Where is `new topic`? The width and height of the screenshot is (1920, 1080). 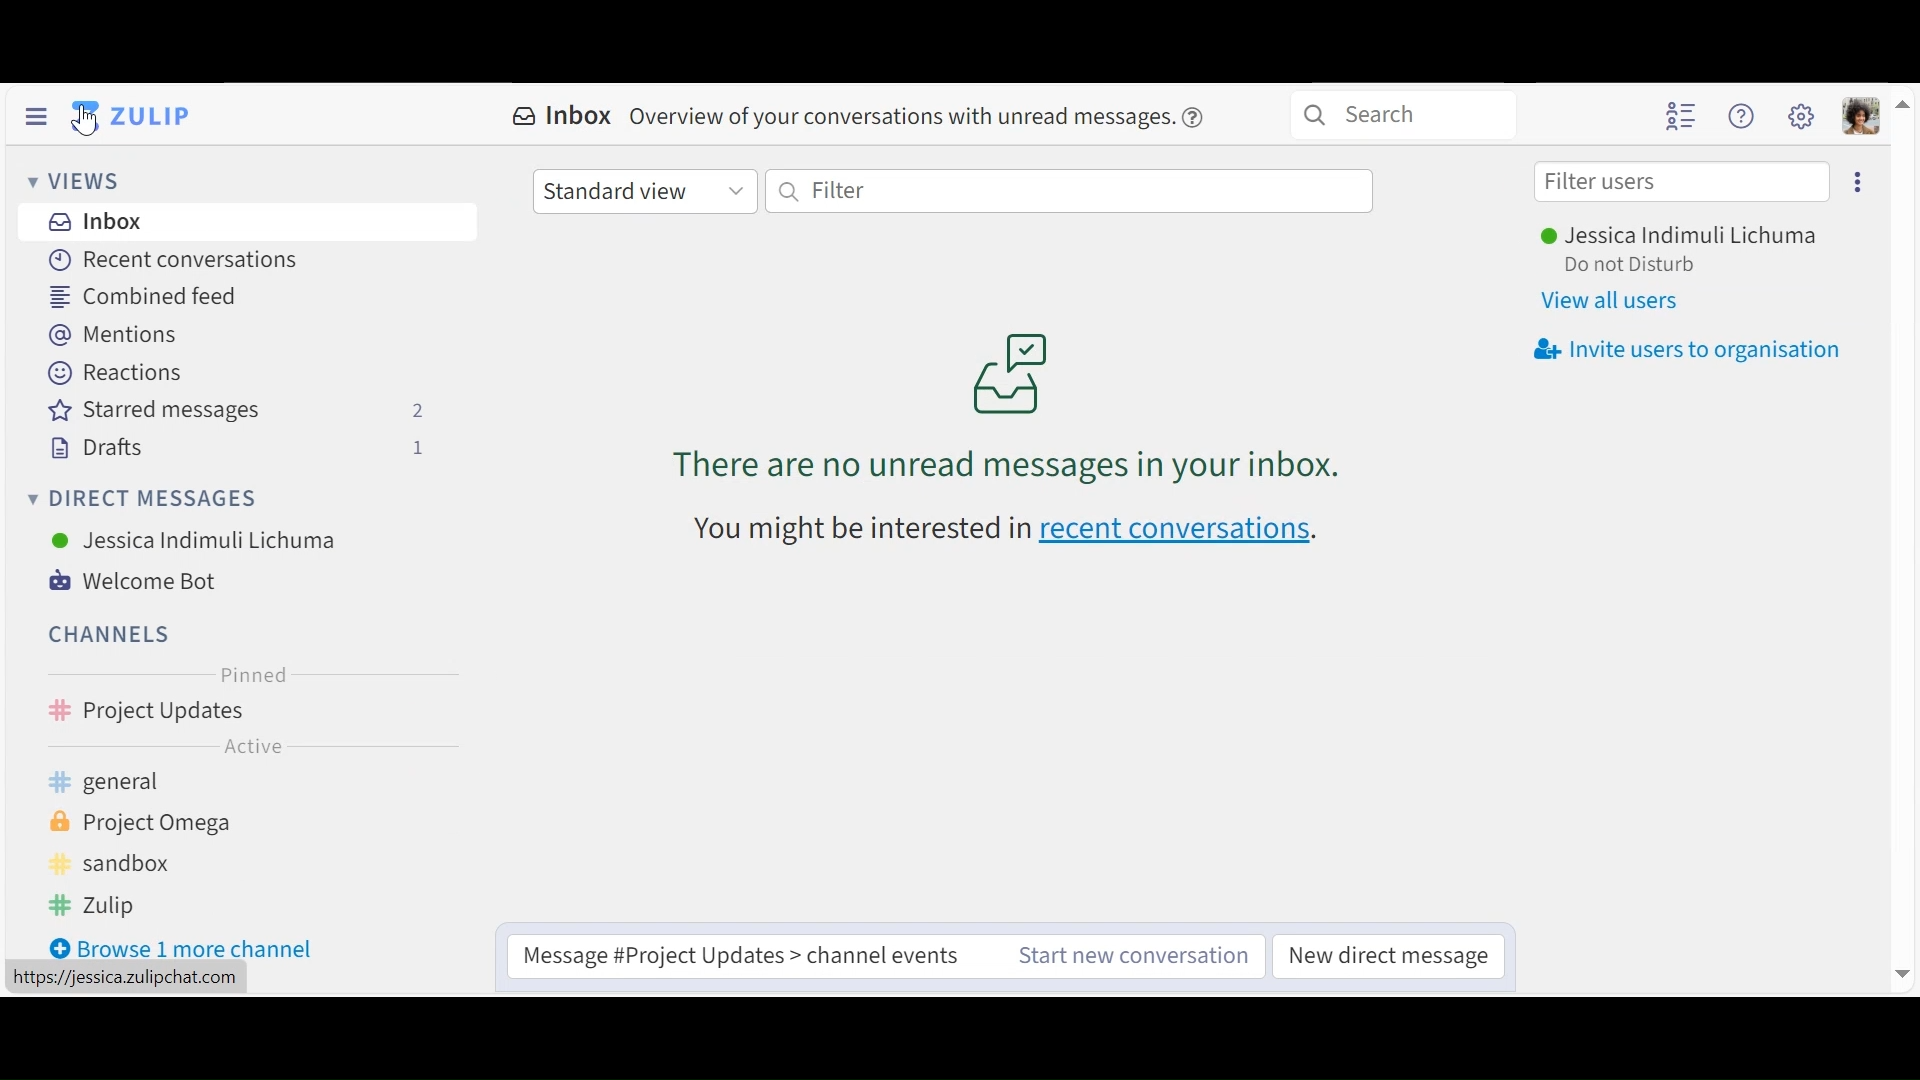 new topic is located at coordinates (416, 710).